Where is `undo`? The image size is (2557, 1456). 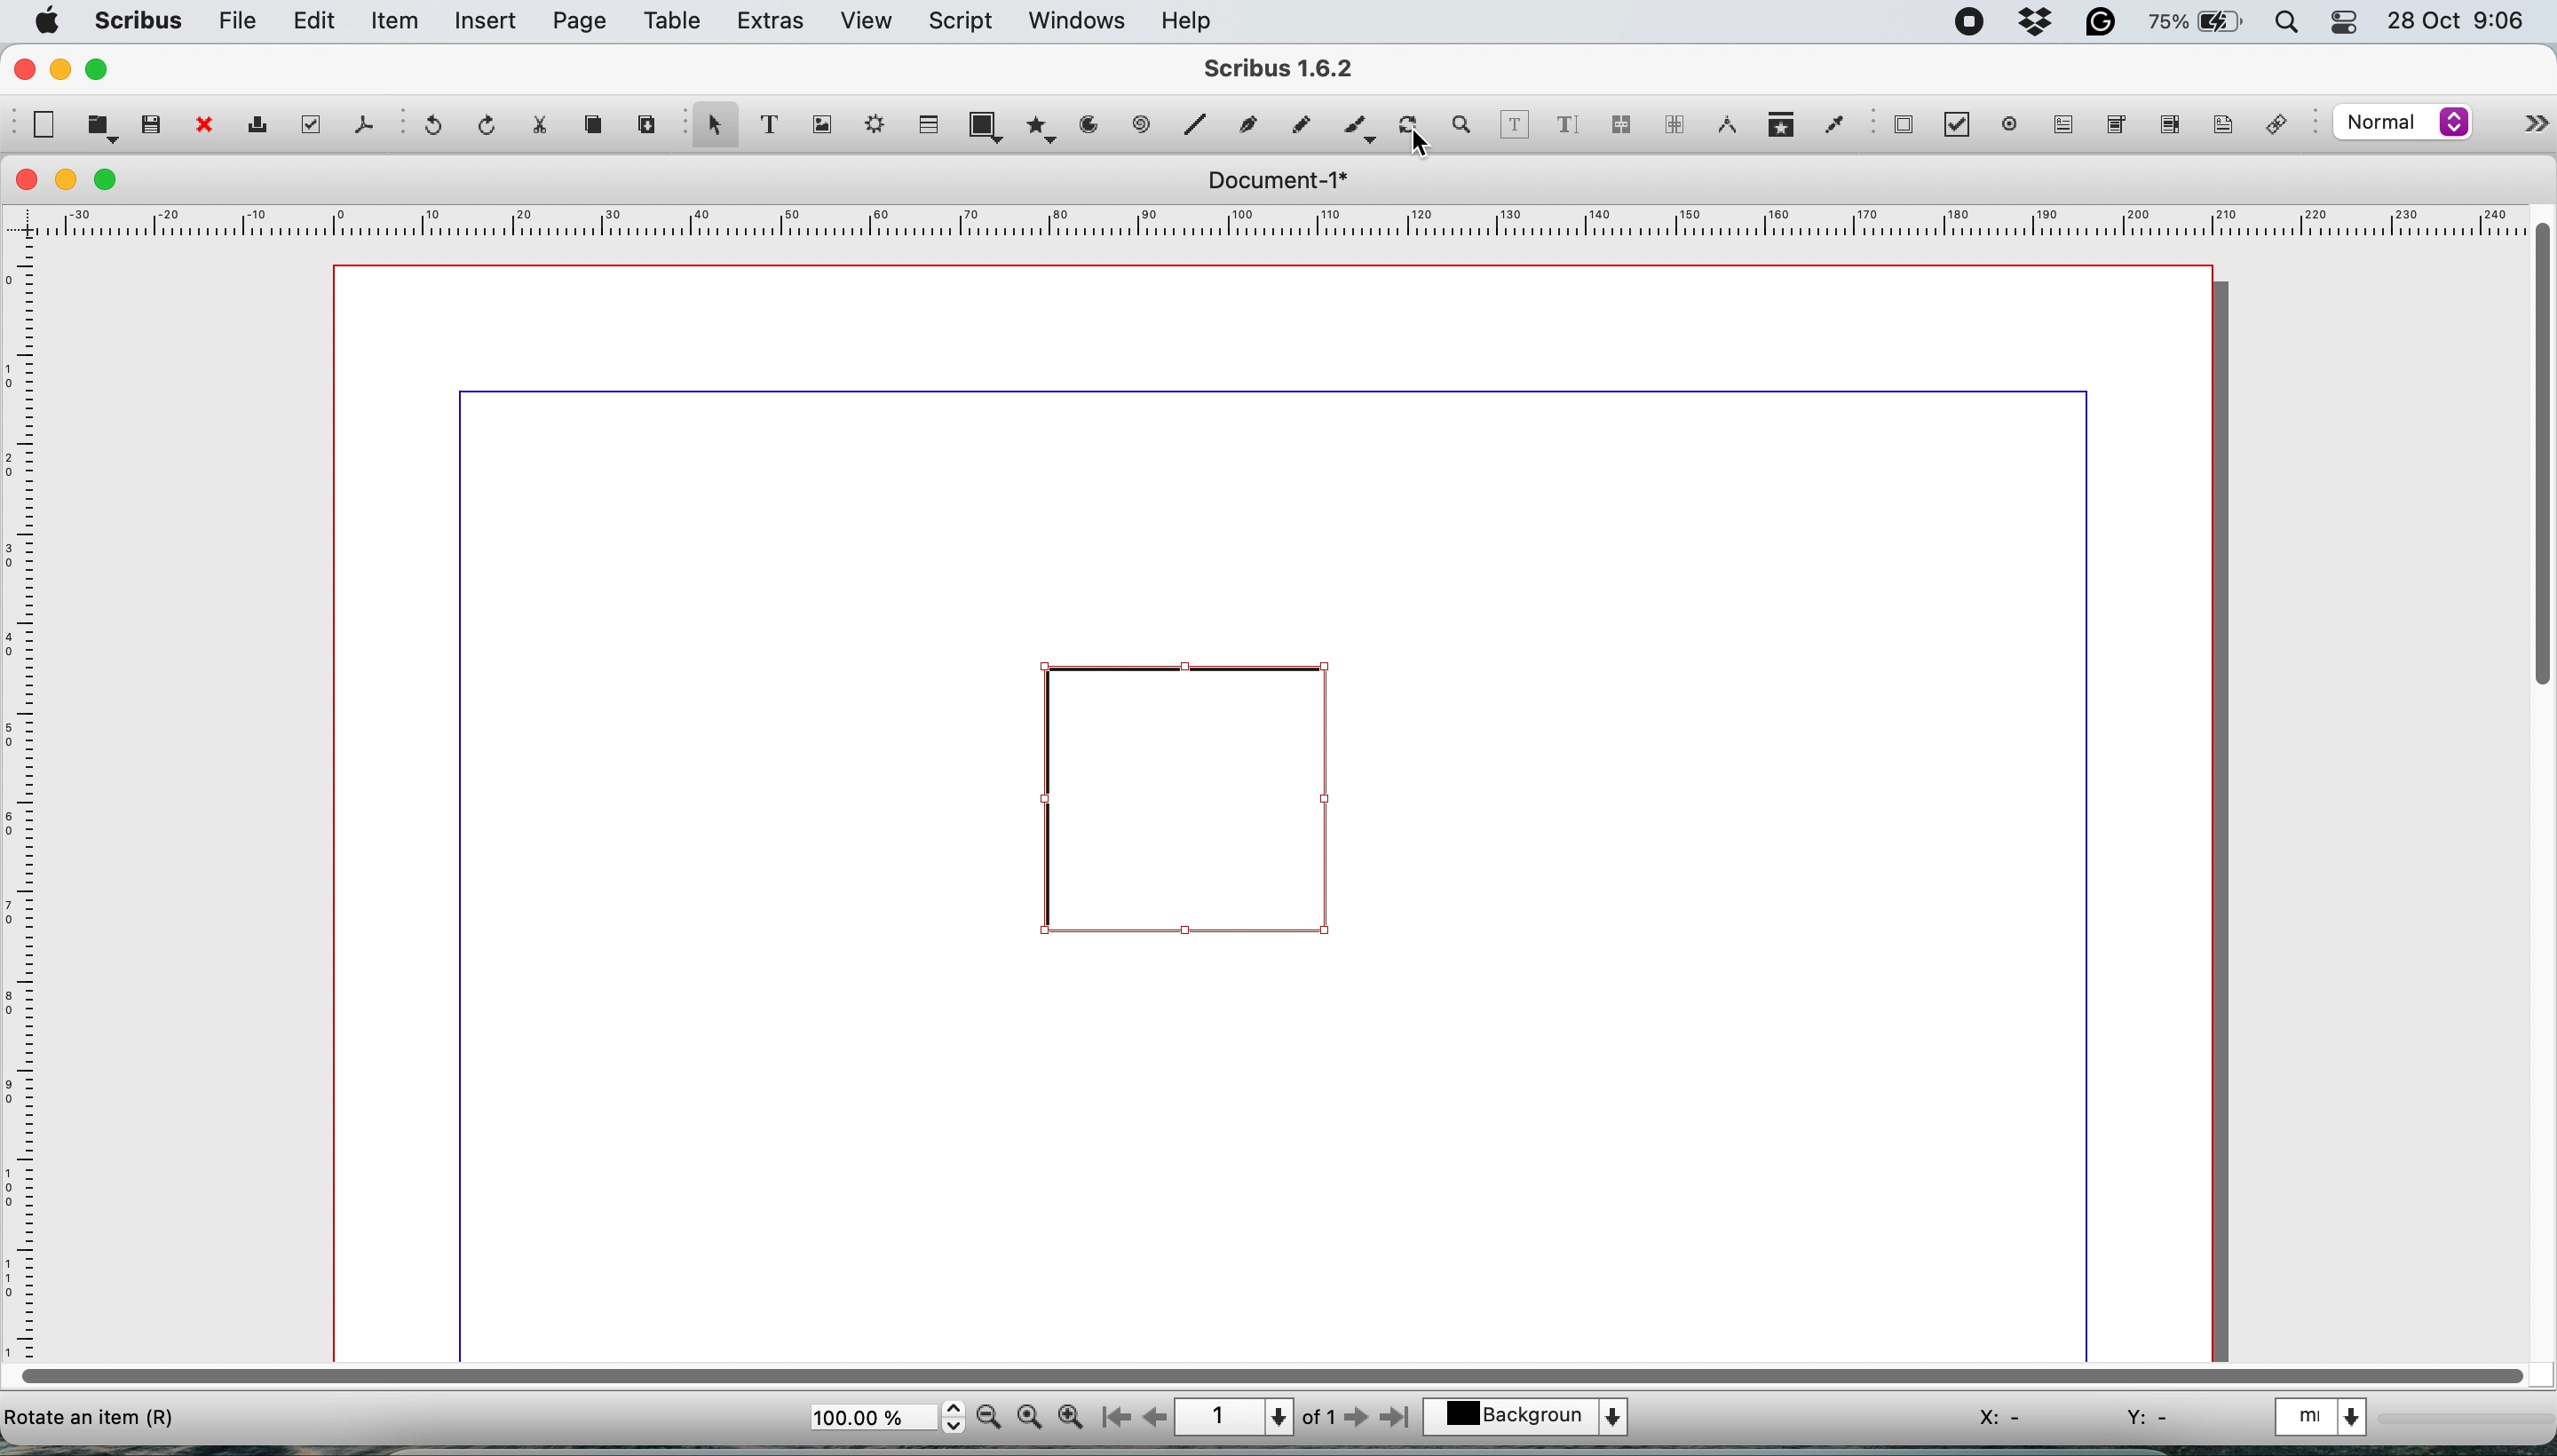
undo is located at coordinates (438, 128).